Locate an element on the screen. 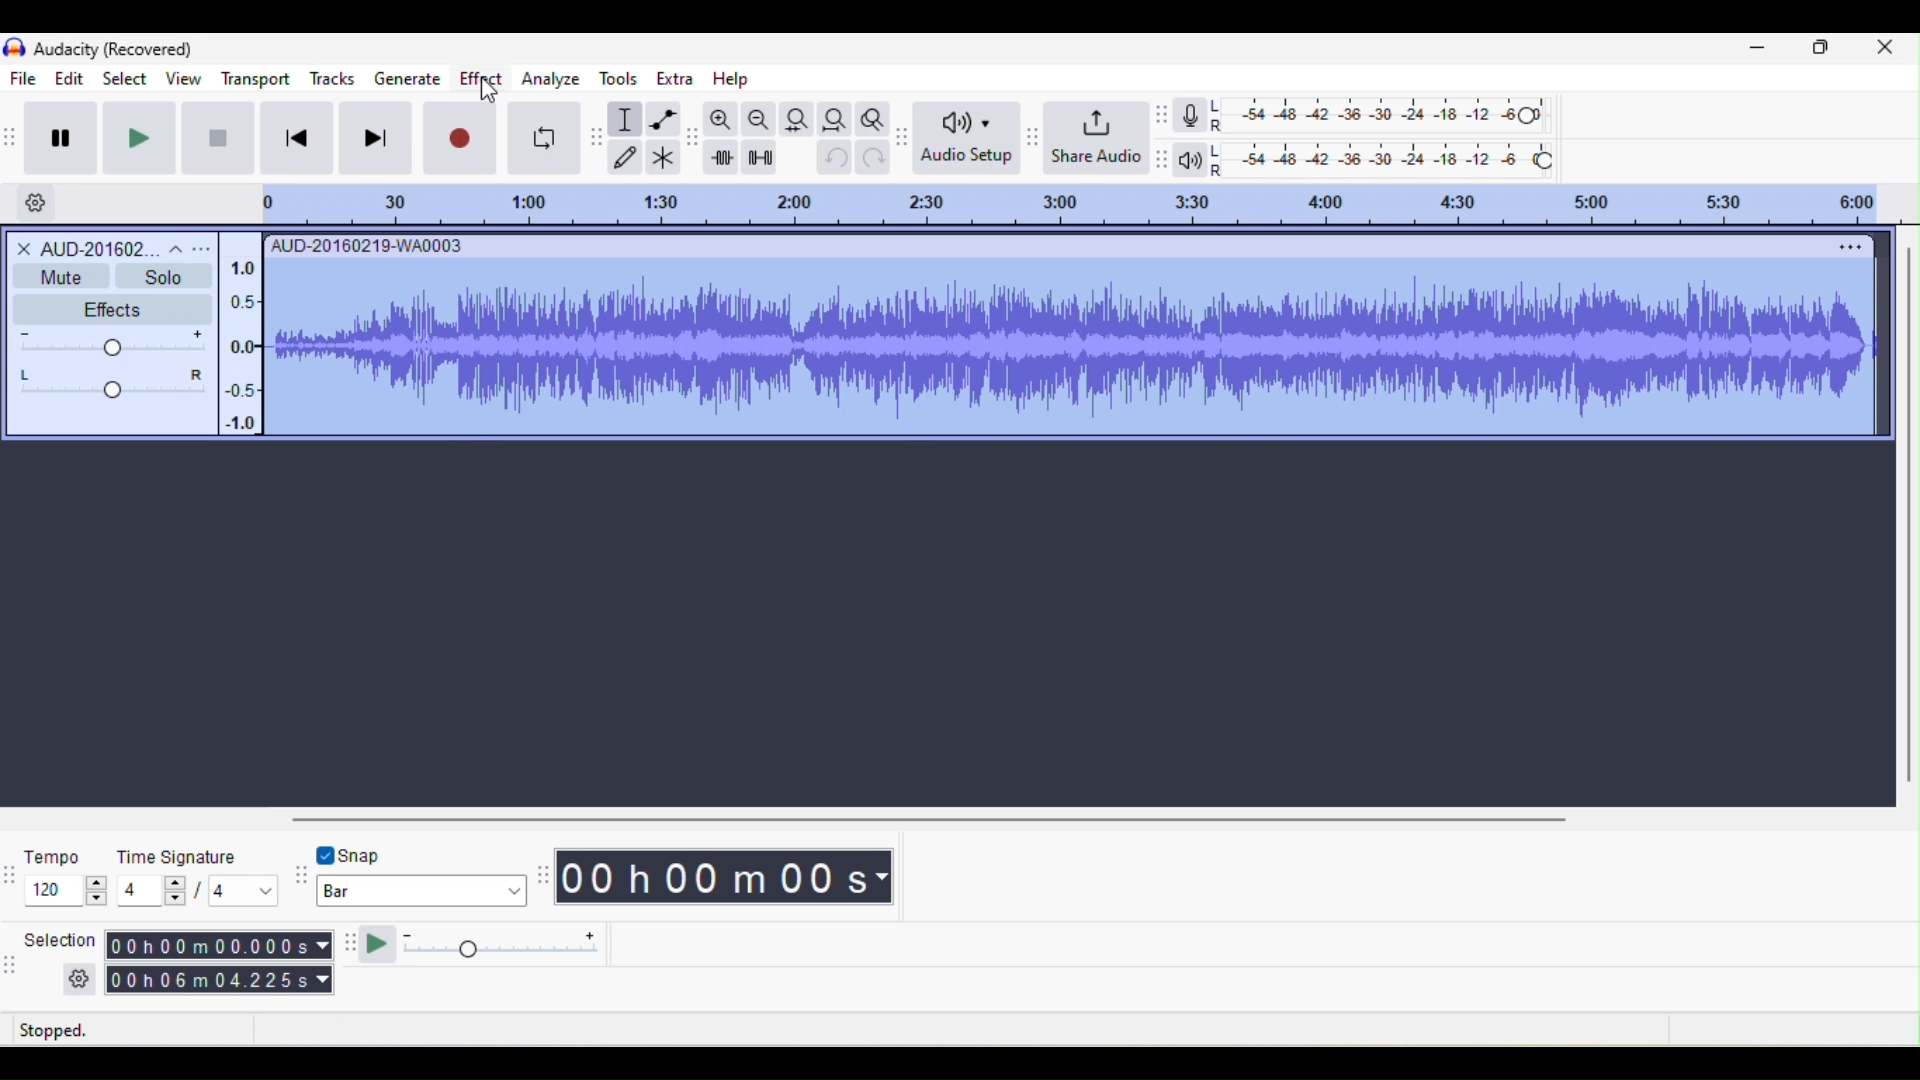 The width and height of the screenshot is (1920, 1080). minimize is located at coordinates (1760, 52).